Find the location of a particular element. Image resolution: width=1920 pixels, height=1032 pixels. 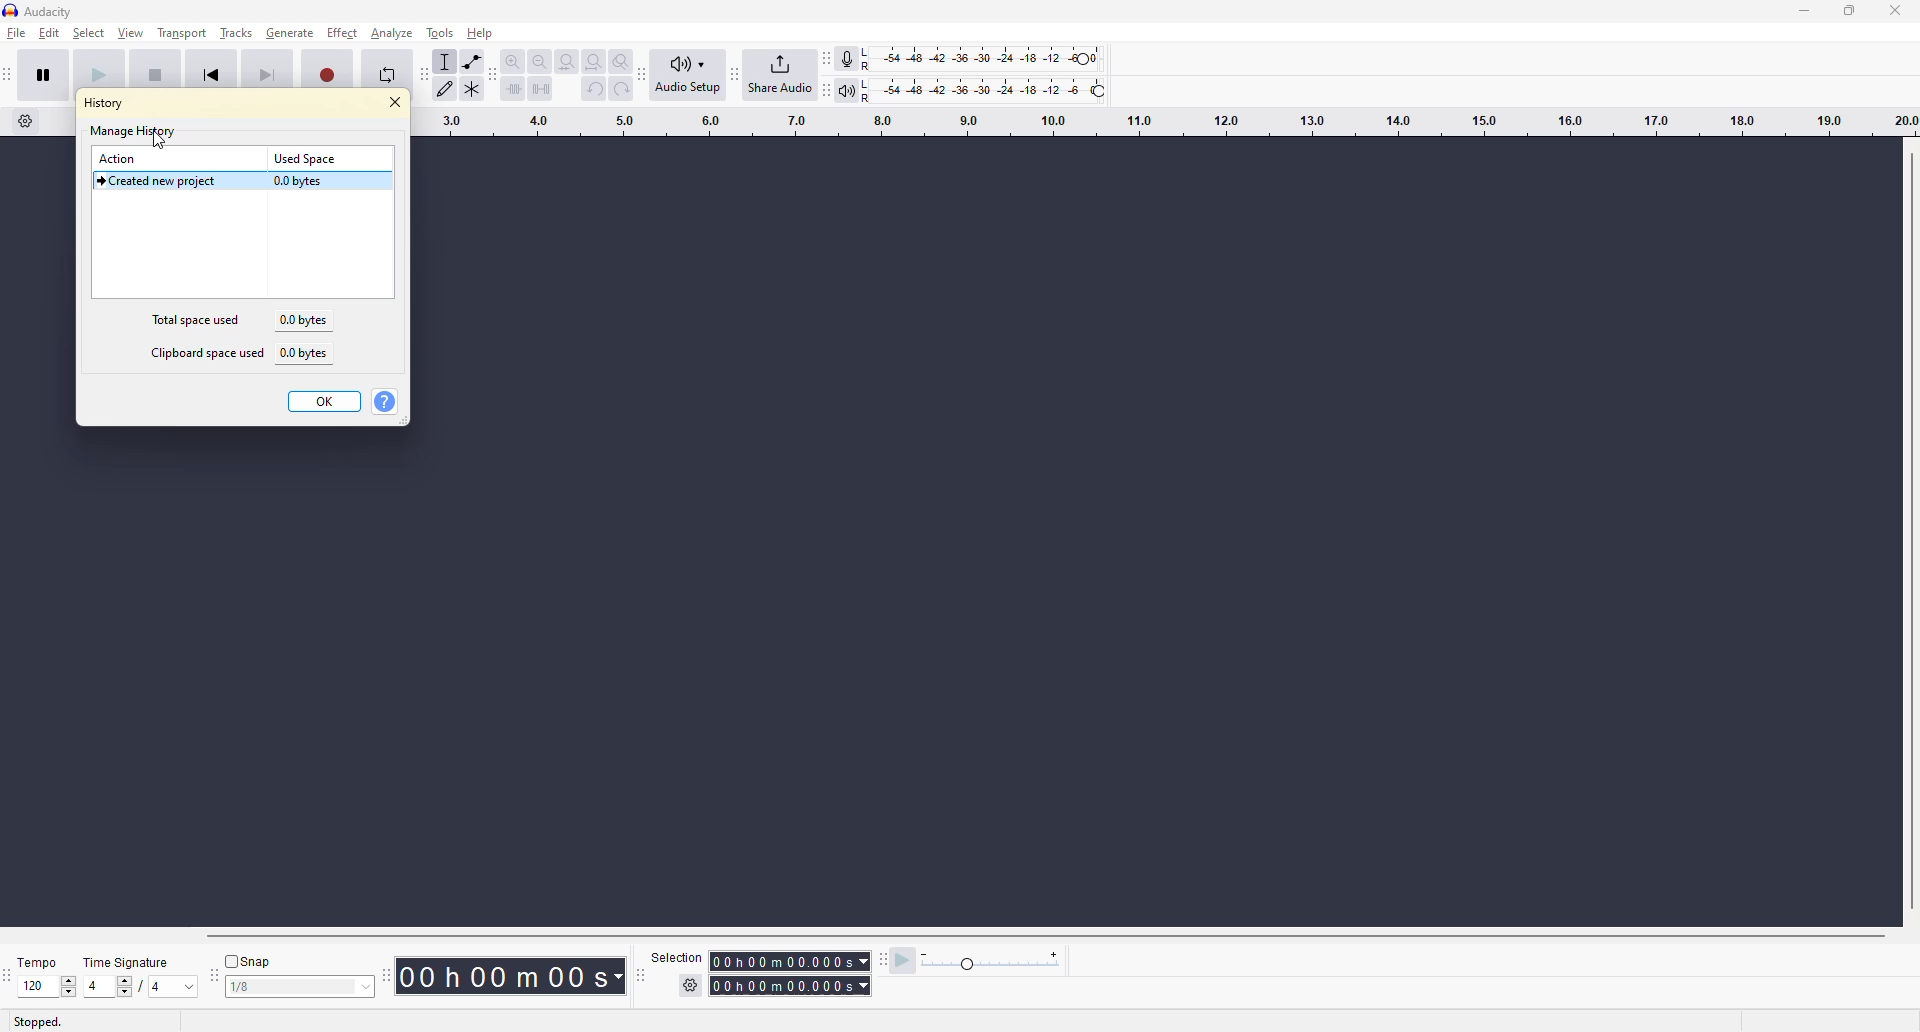

snap is located at coordinates (248, 963).